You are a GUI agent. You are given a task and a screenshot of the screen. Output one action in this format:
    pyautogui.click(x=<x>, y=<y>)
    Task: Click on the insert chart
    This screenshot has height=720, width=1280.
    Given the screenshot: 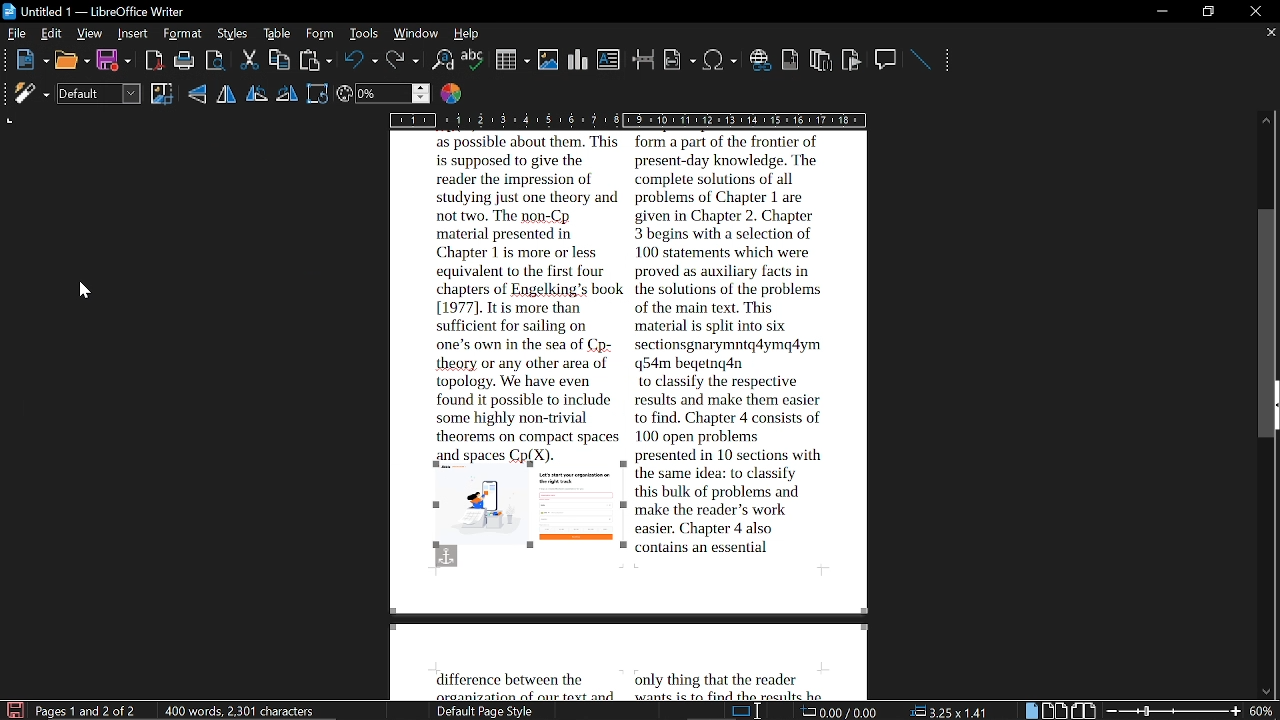 What is the action you would take?
    pyautogui.click(x=574, y=60)
    